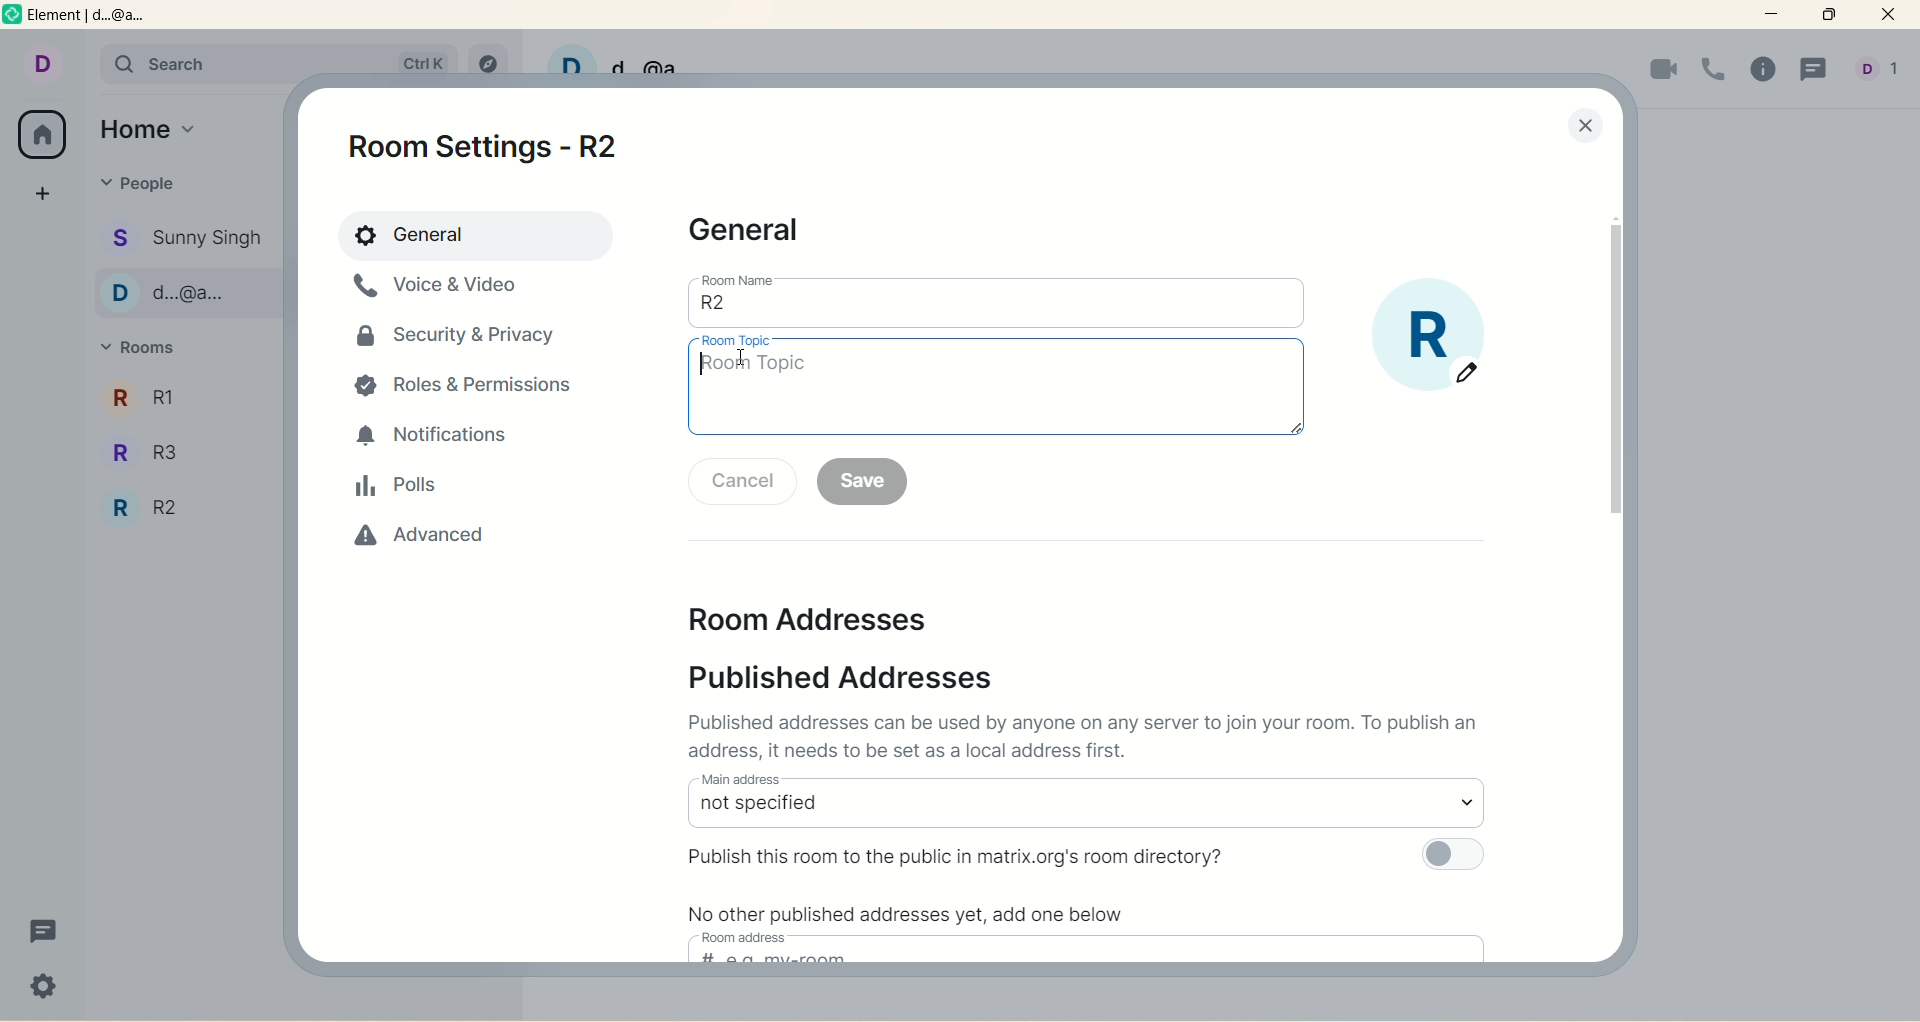  Describe the element at coordinates (1431, 337) in the screenshot. I see `room display picture` at that location.